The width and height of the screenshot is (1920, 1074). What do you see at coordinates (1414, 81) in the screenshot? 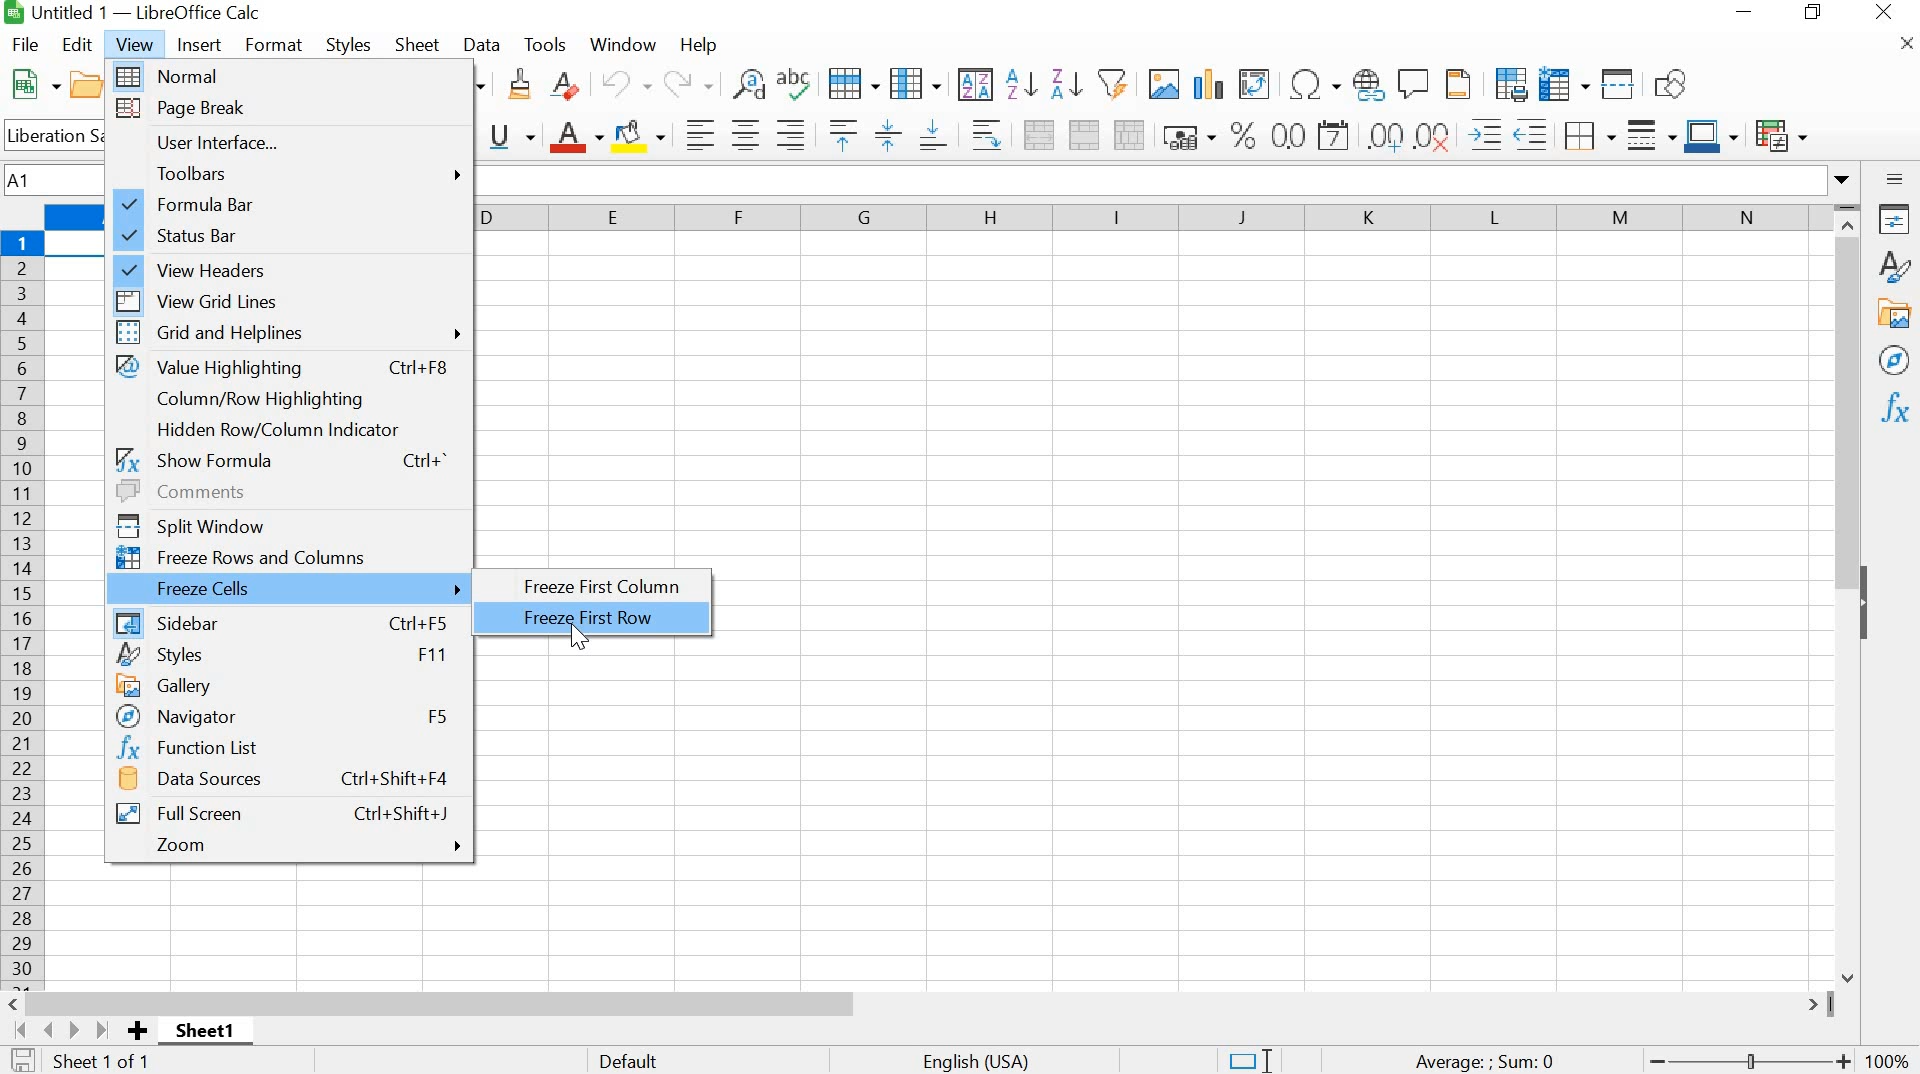
I see `INSERT COMMENT` at bounding box center [1414, 81].